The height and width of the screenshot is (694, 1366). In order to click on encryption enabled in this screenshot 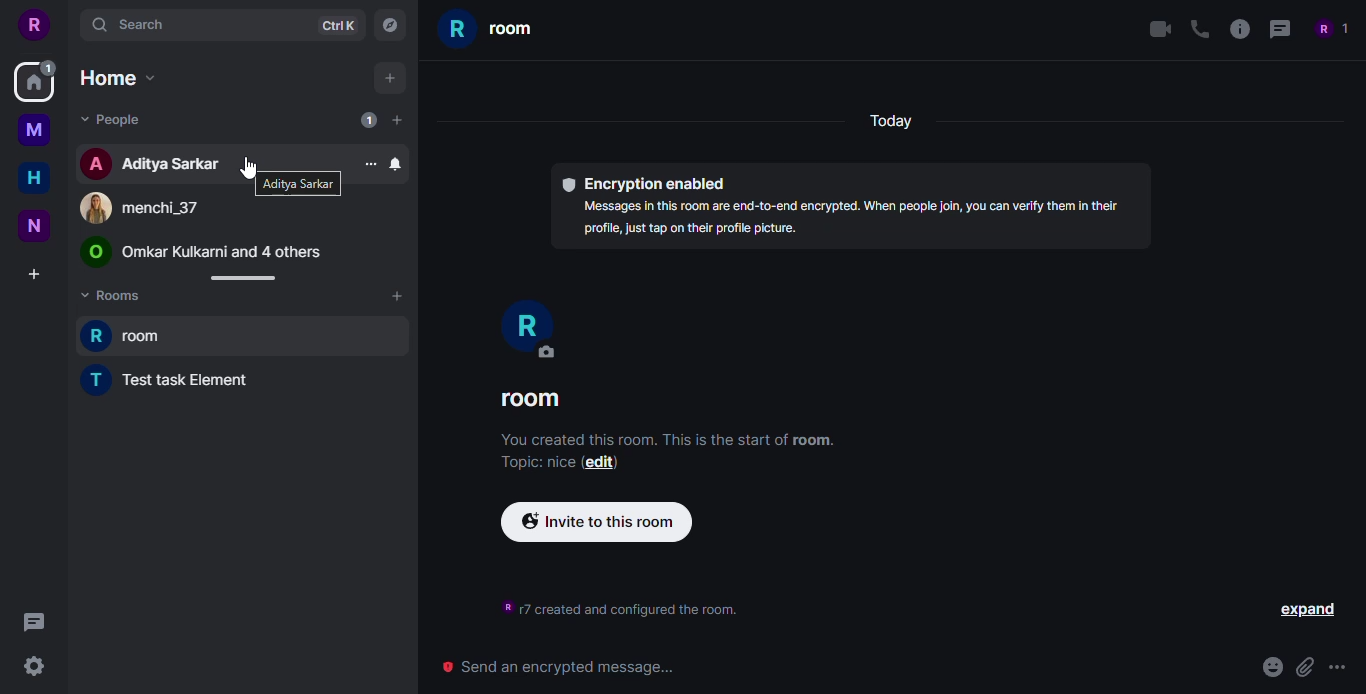, I will do `click(644, 183)`.